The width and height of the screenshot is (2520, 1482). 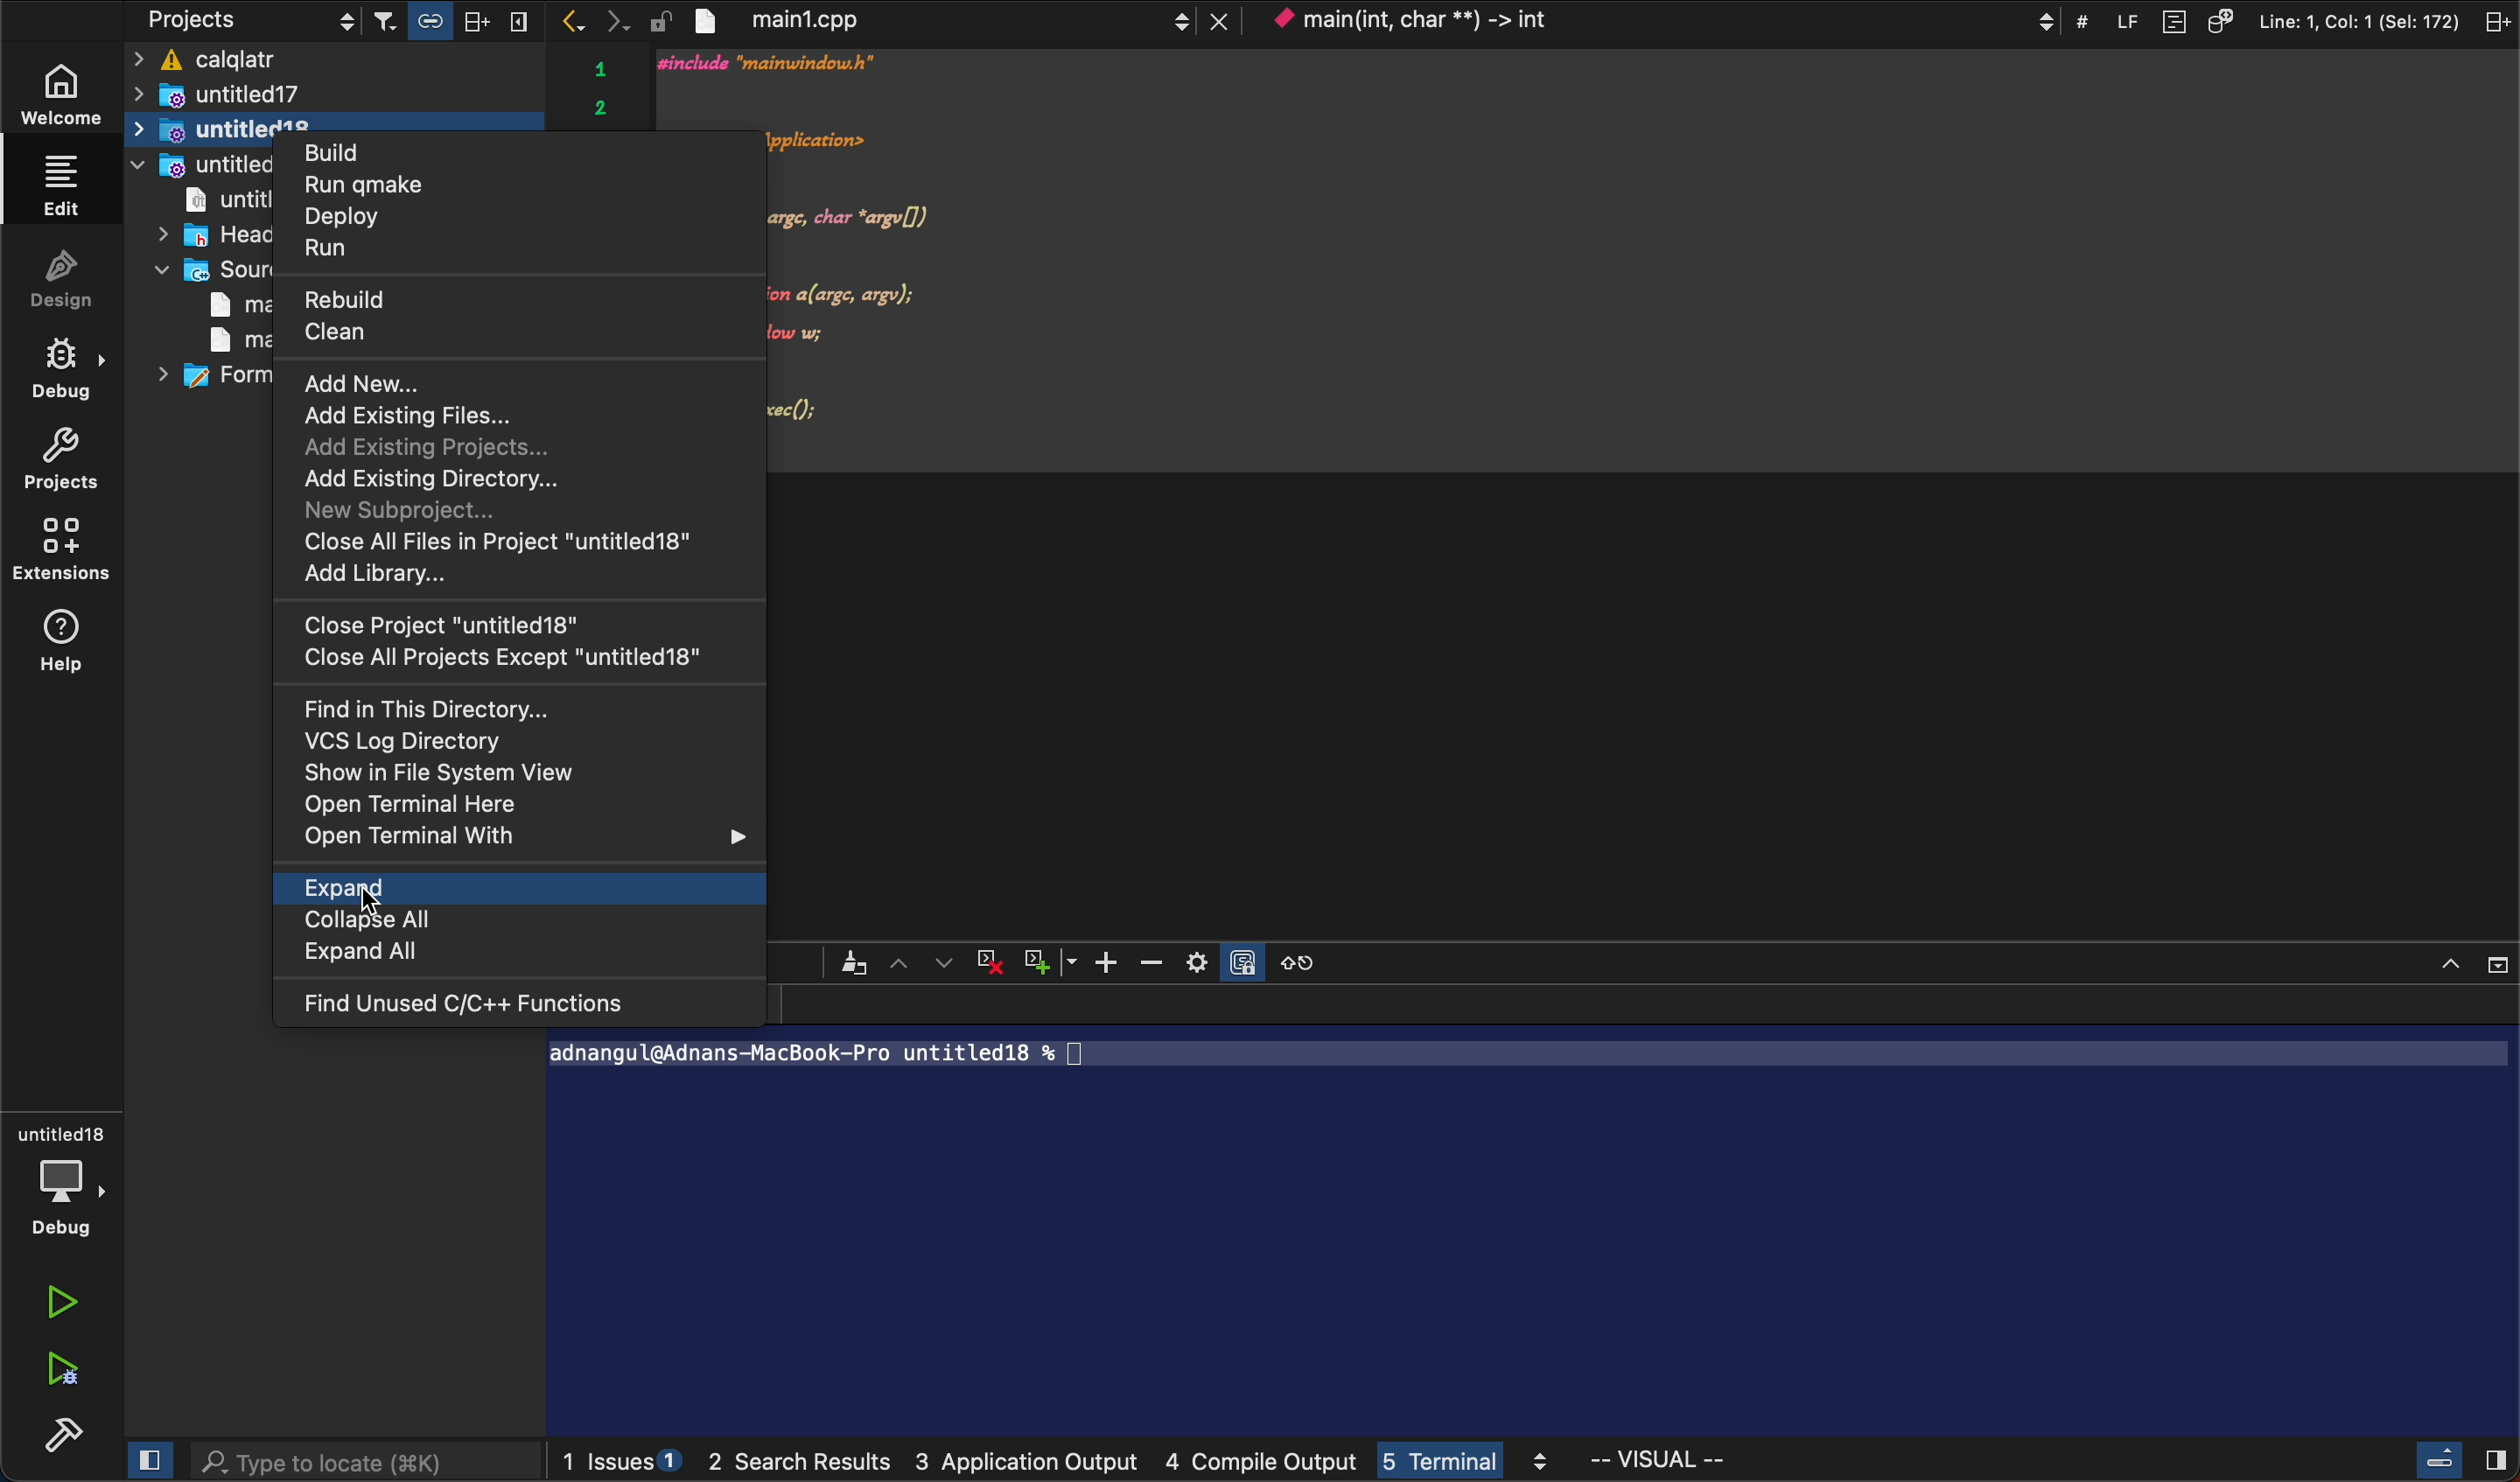 What do you see at coordinates (372, 573) in the screenshot?
I see `add library` at bounding box center [372, 573].